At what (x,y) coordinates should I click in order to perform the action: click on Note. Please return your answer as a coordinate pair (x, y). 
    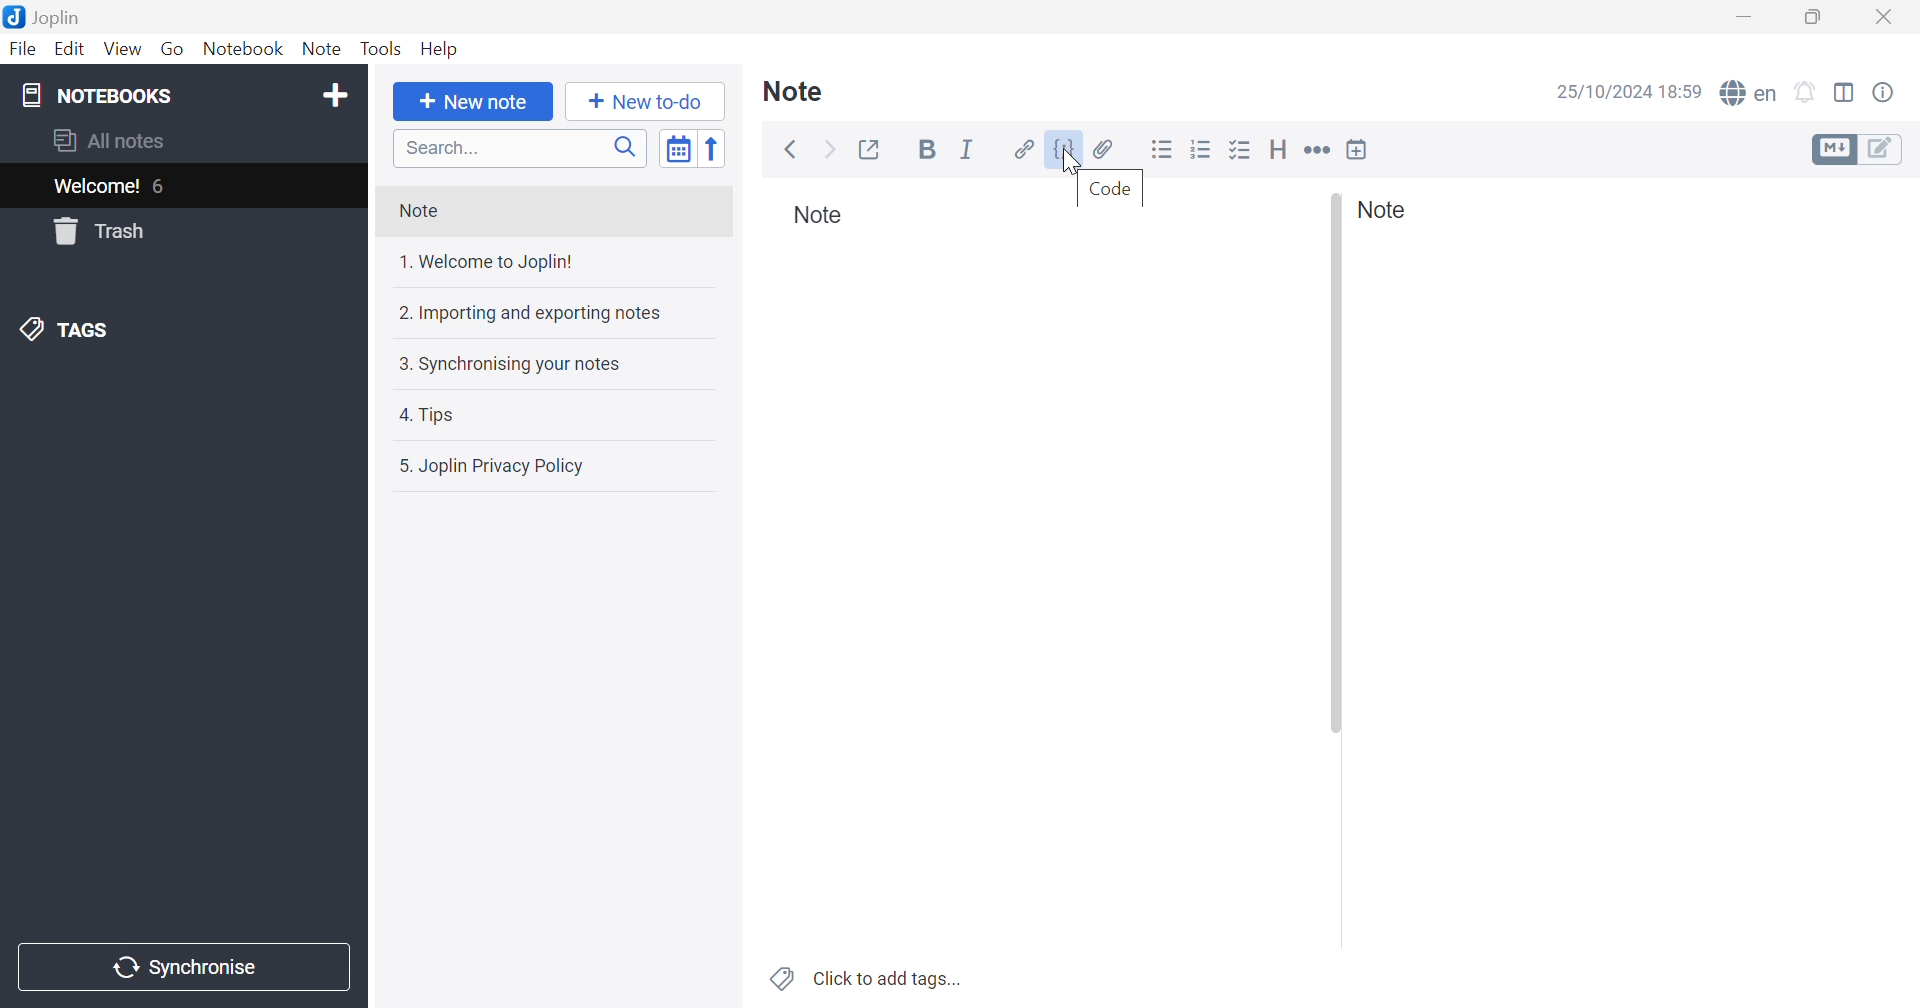
    Looking at the image, I should click on (819, 217).